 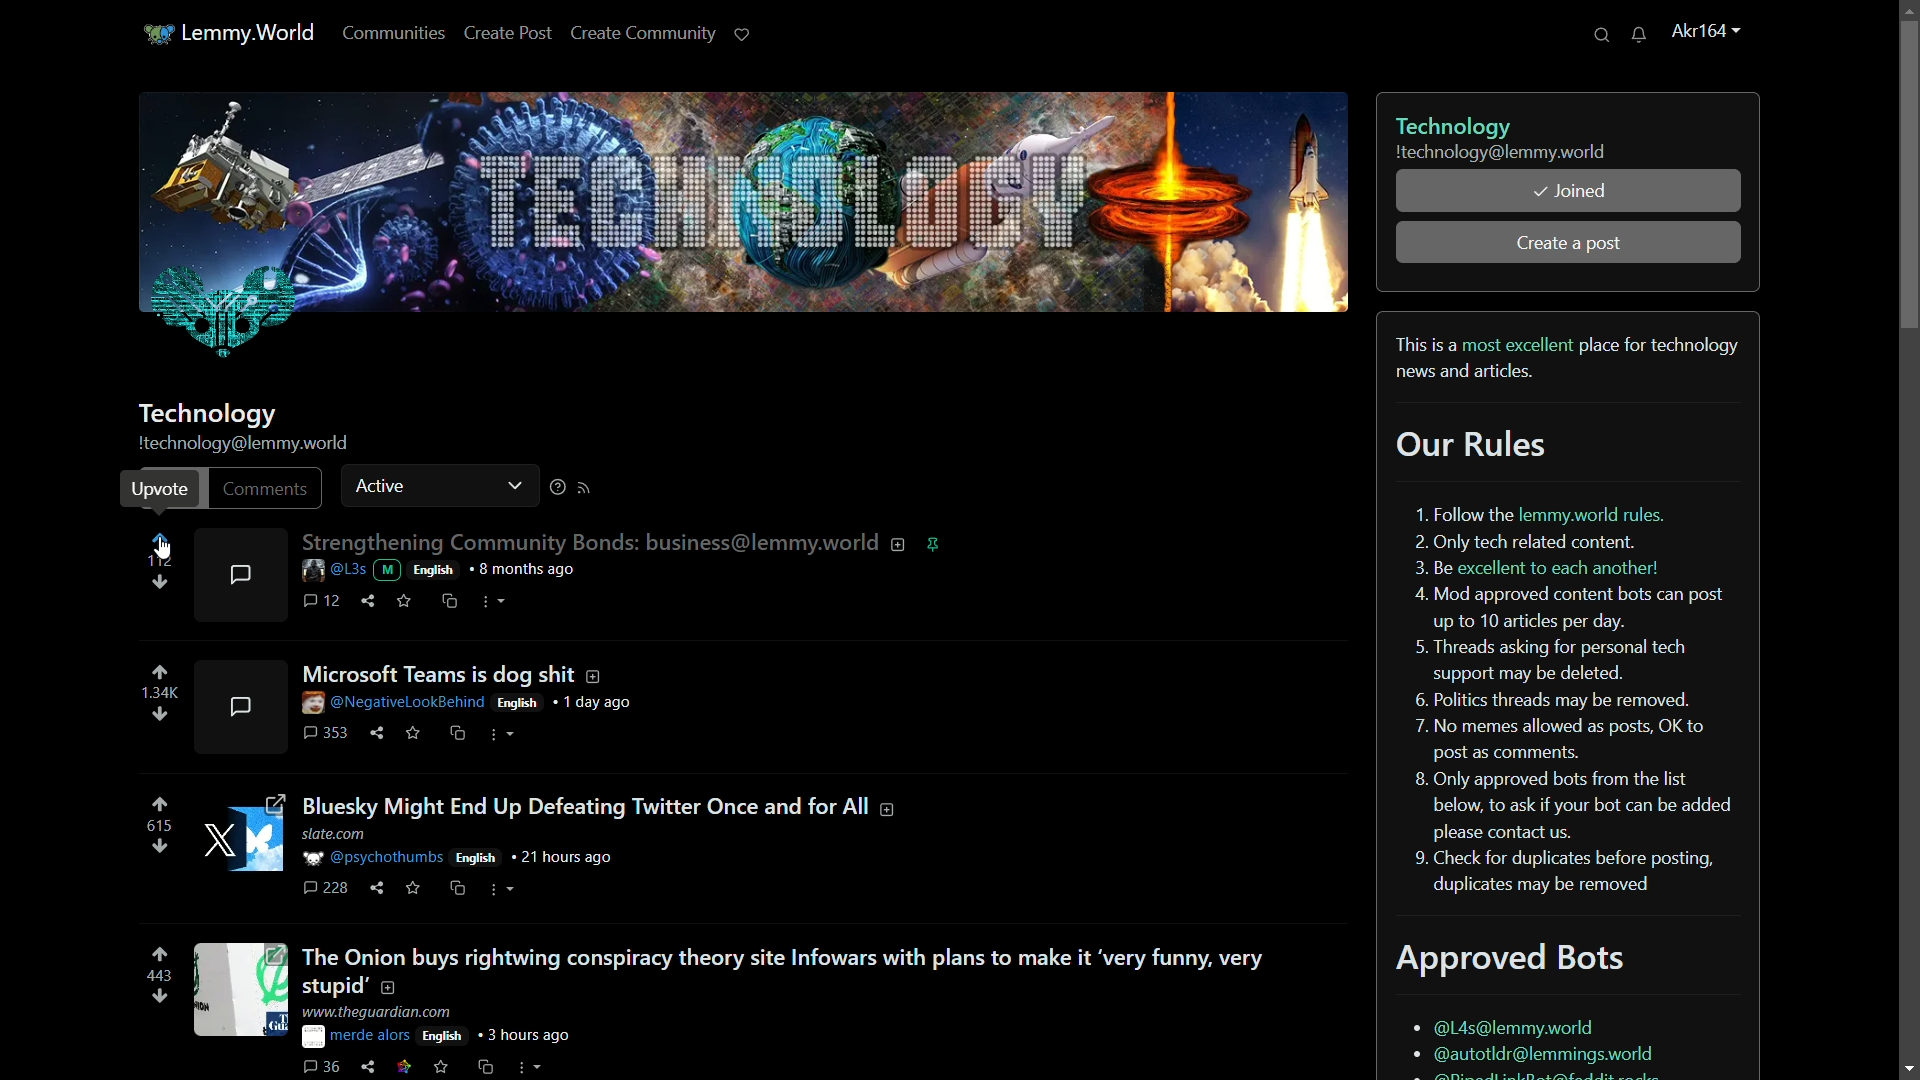 What do you see at coordinates (320, 600) in the screenshot?
I see `comment` at bounding box center [320, 600].